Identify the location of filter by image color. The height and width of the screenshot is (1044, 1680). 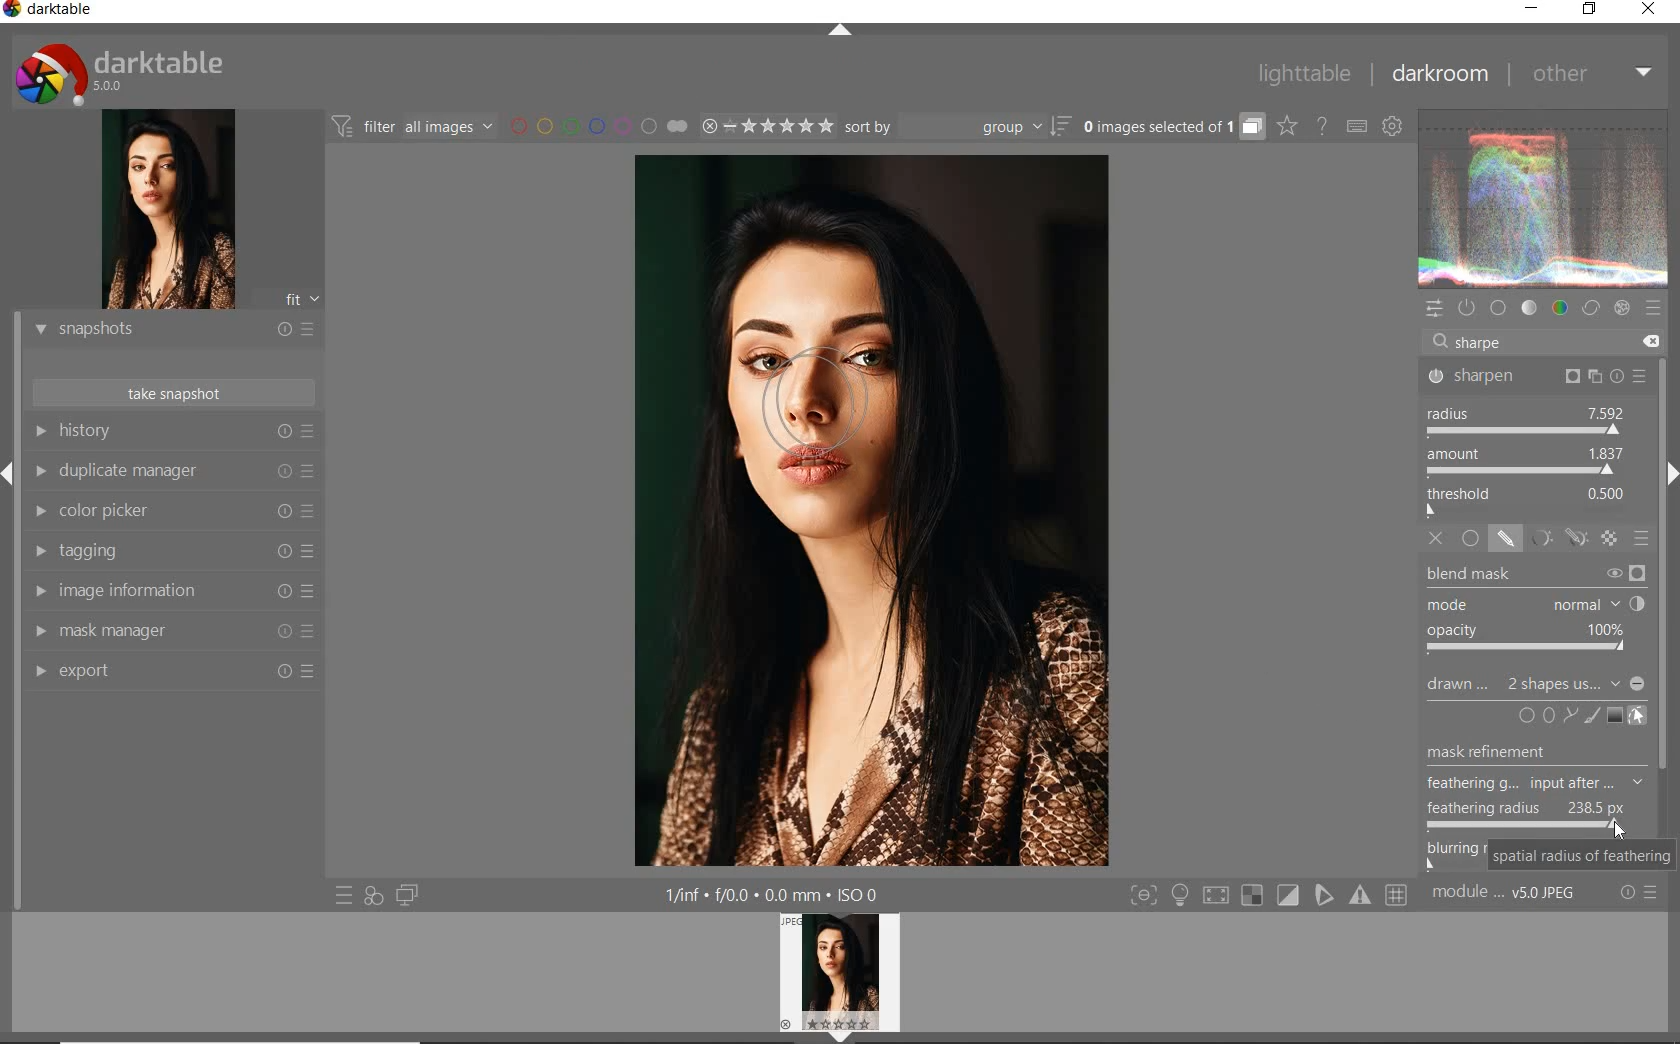
(598, 125).